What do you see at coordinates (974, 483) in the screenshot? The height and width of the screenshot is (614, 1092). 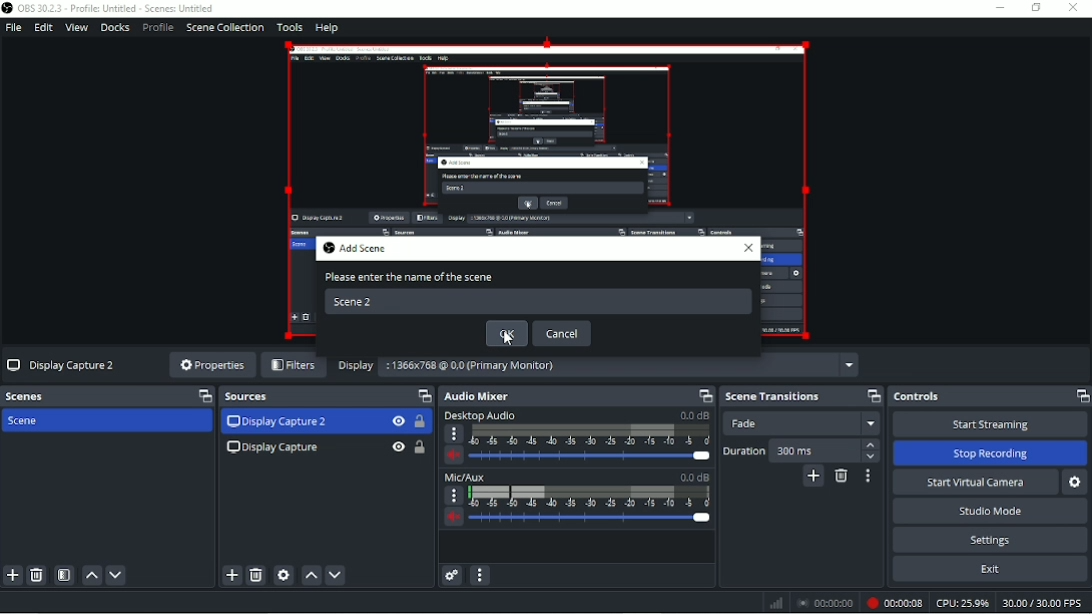 I see `Start virtual camera` at bounding box center [974, 483].